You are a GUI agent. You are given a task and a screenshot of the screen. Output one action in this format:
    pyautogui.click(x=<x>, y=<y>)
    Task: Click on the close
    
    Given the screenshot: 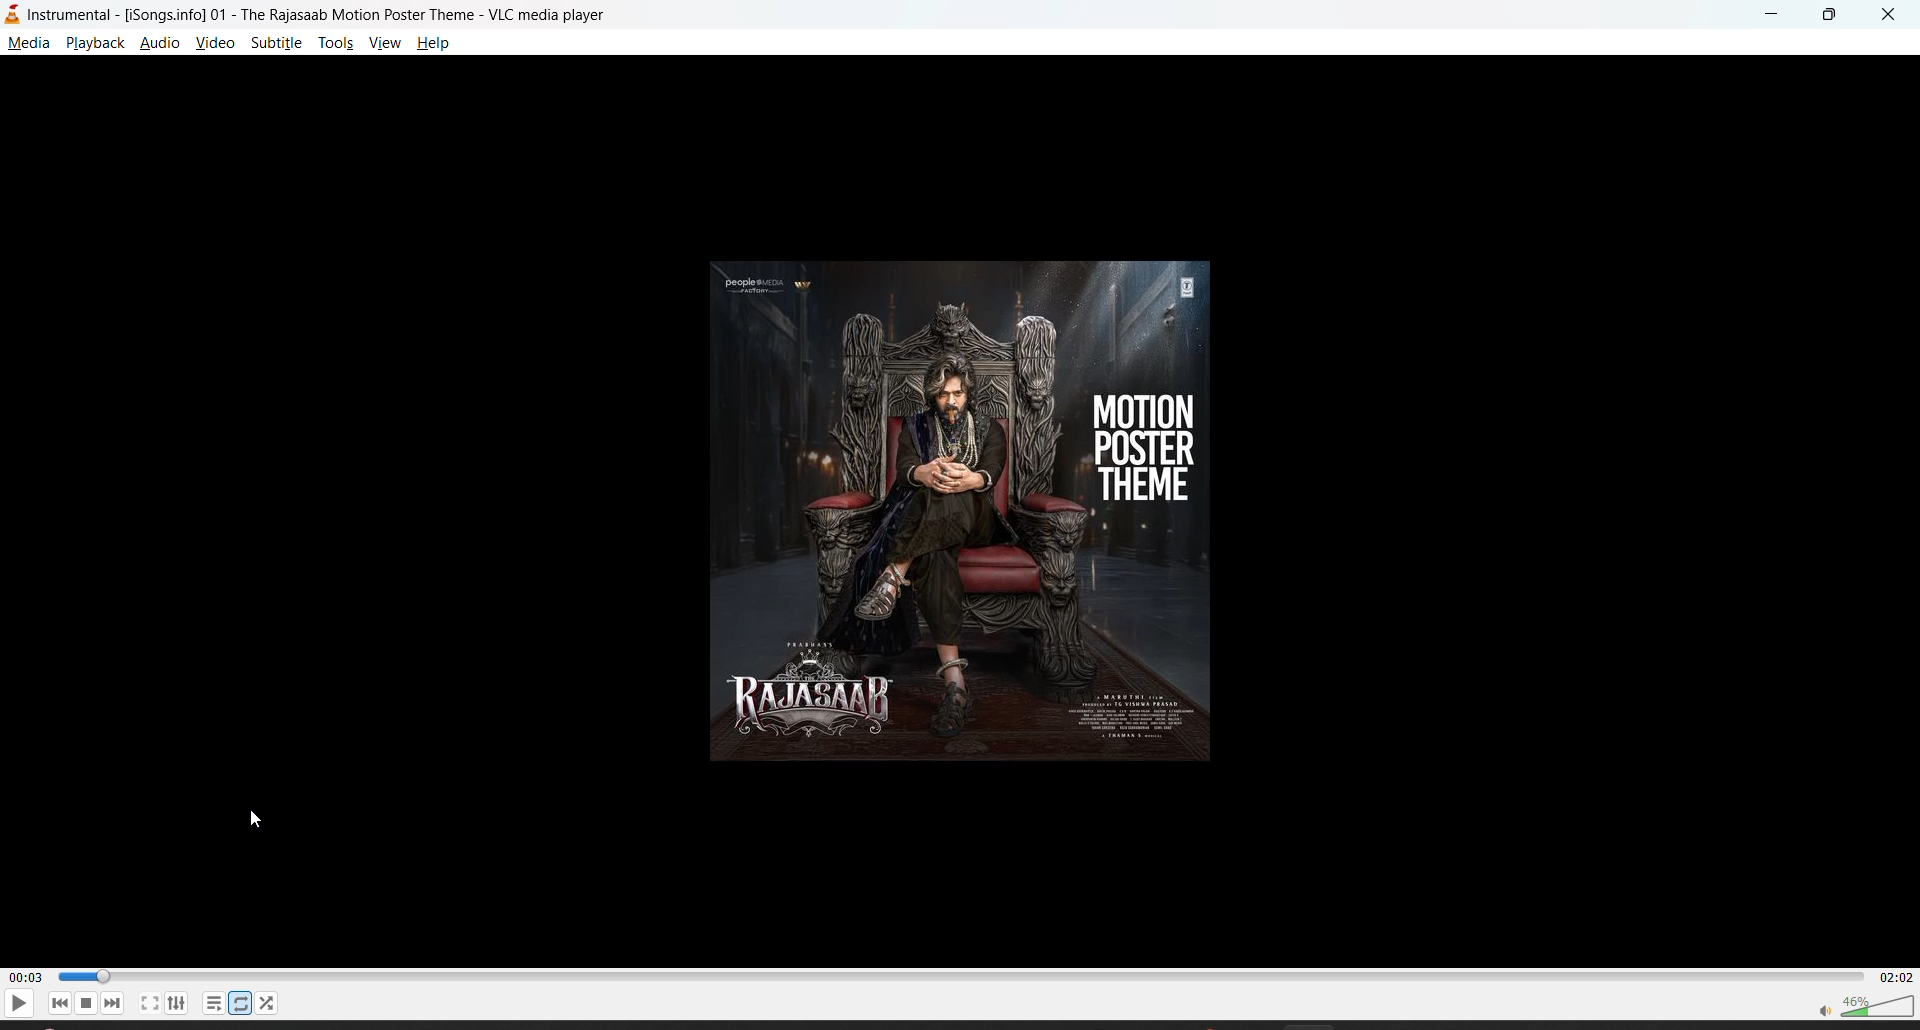 What is the action you would take?
    pyautogui.click(x=1889, y=15)
    